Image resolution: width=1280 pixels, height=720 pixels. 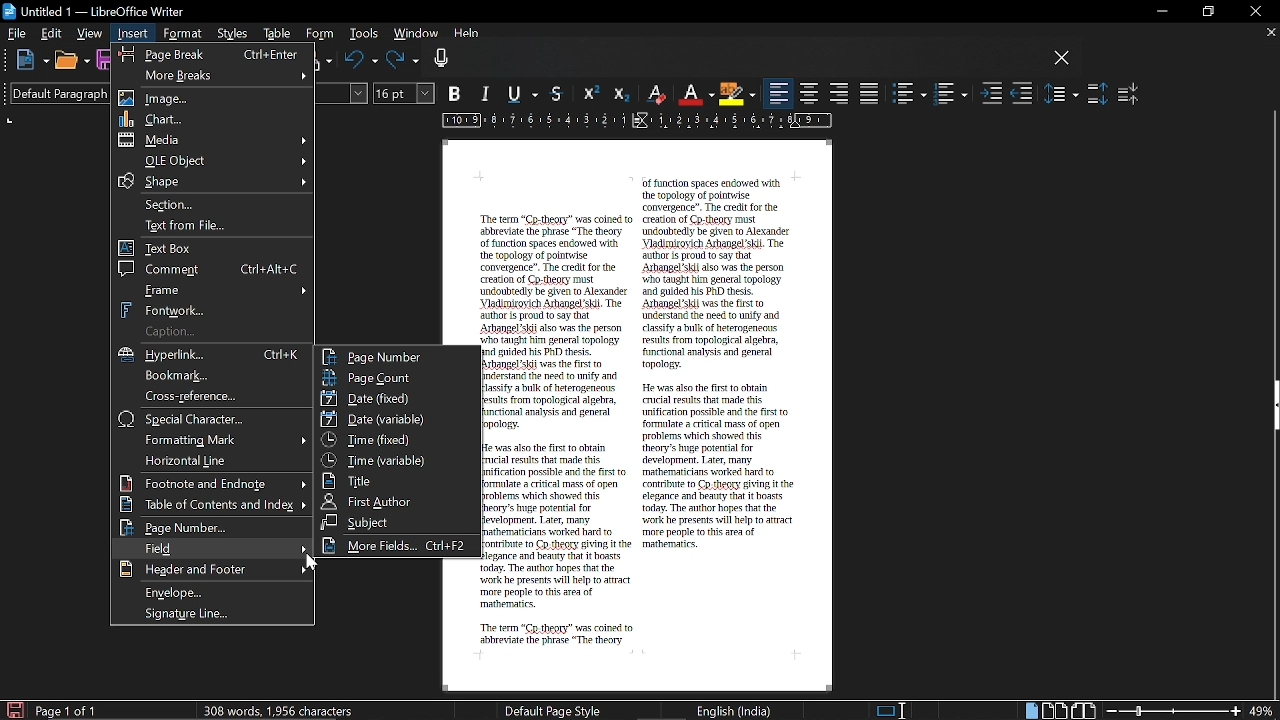 I want to click on Page break, so click(x=210, y=52).